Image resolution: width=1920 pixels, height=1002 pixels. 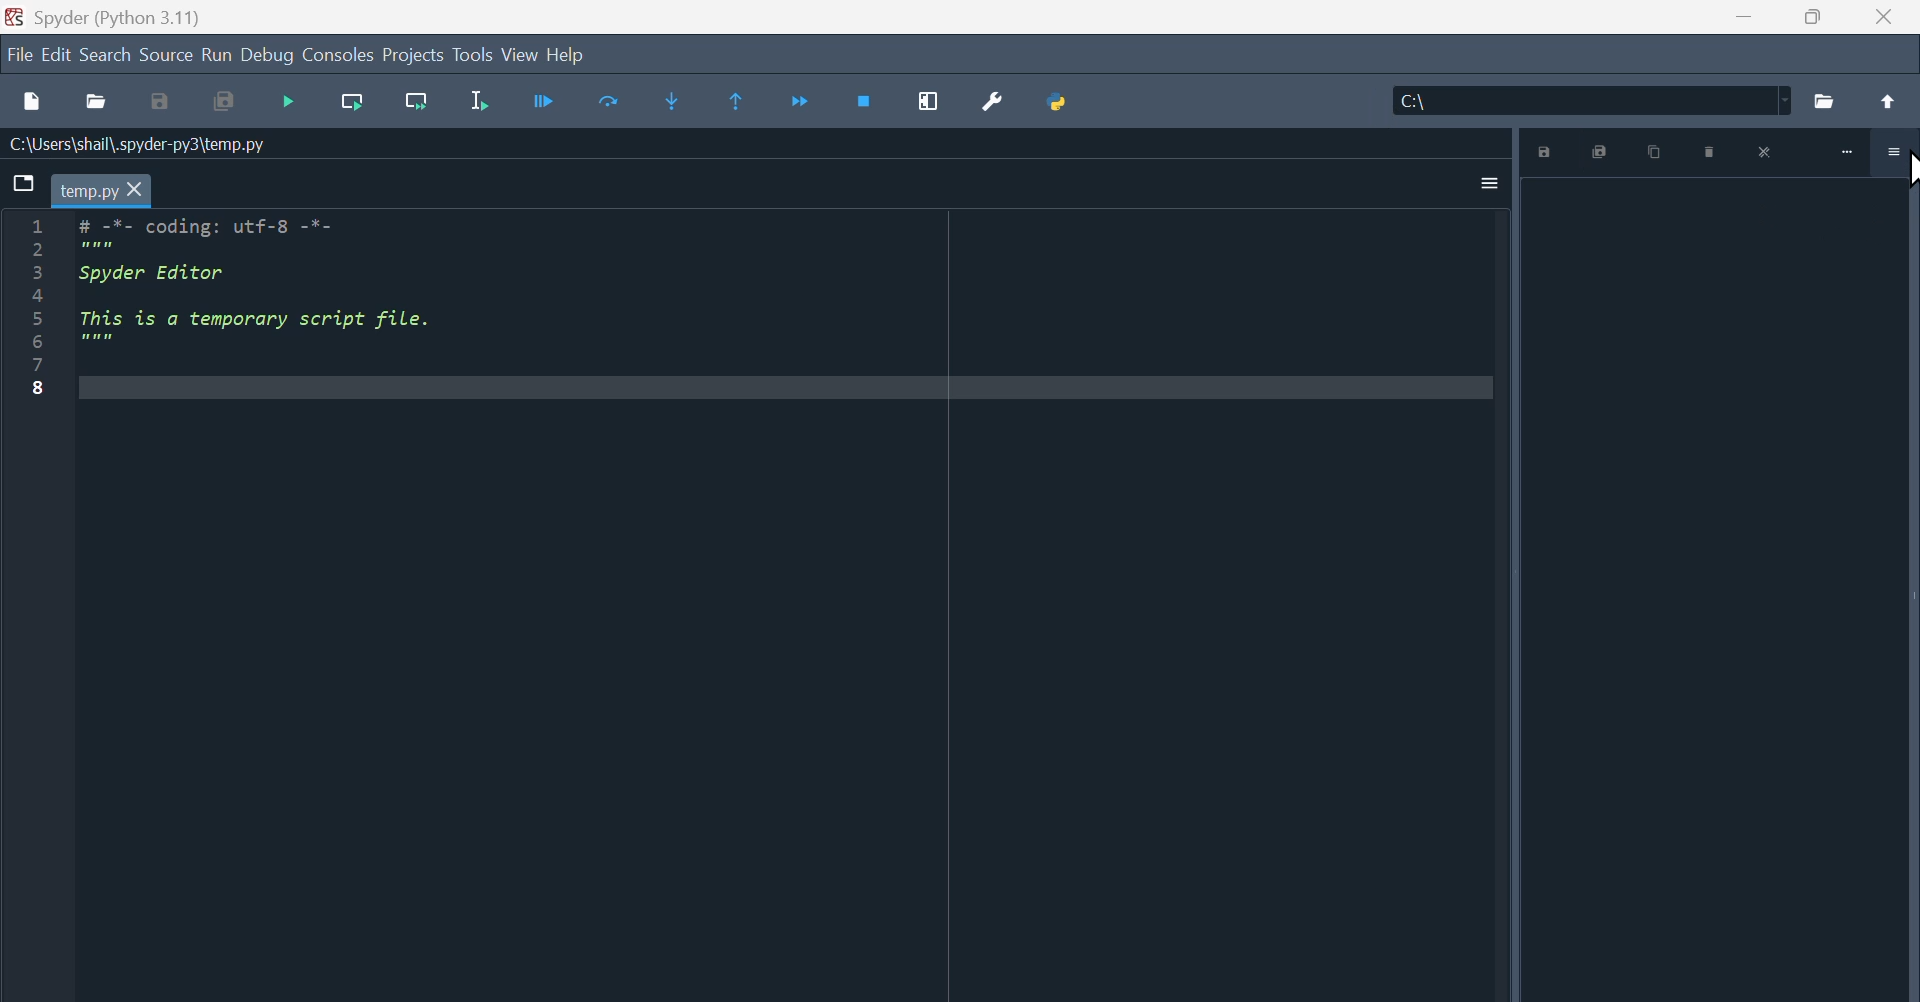 What do you see at coordinates (148, 145) in the screenshot?
I see `File Path` at bounding box center [148, 145].